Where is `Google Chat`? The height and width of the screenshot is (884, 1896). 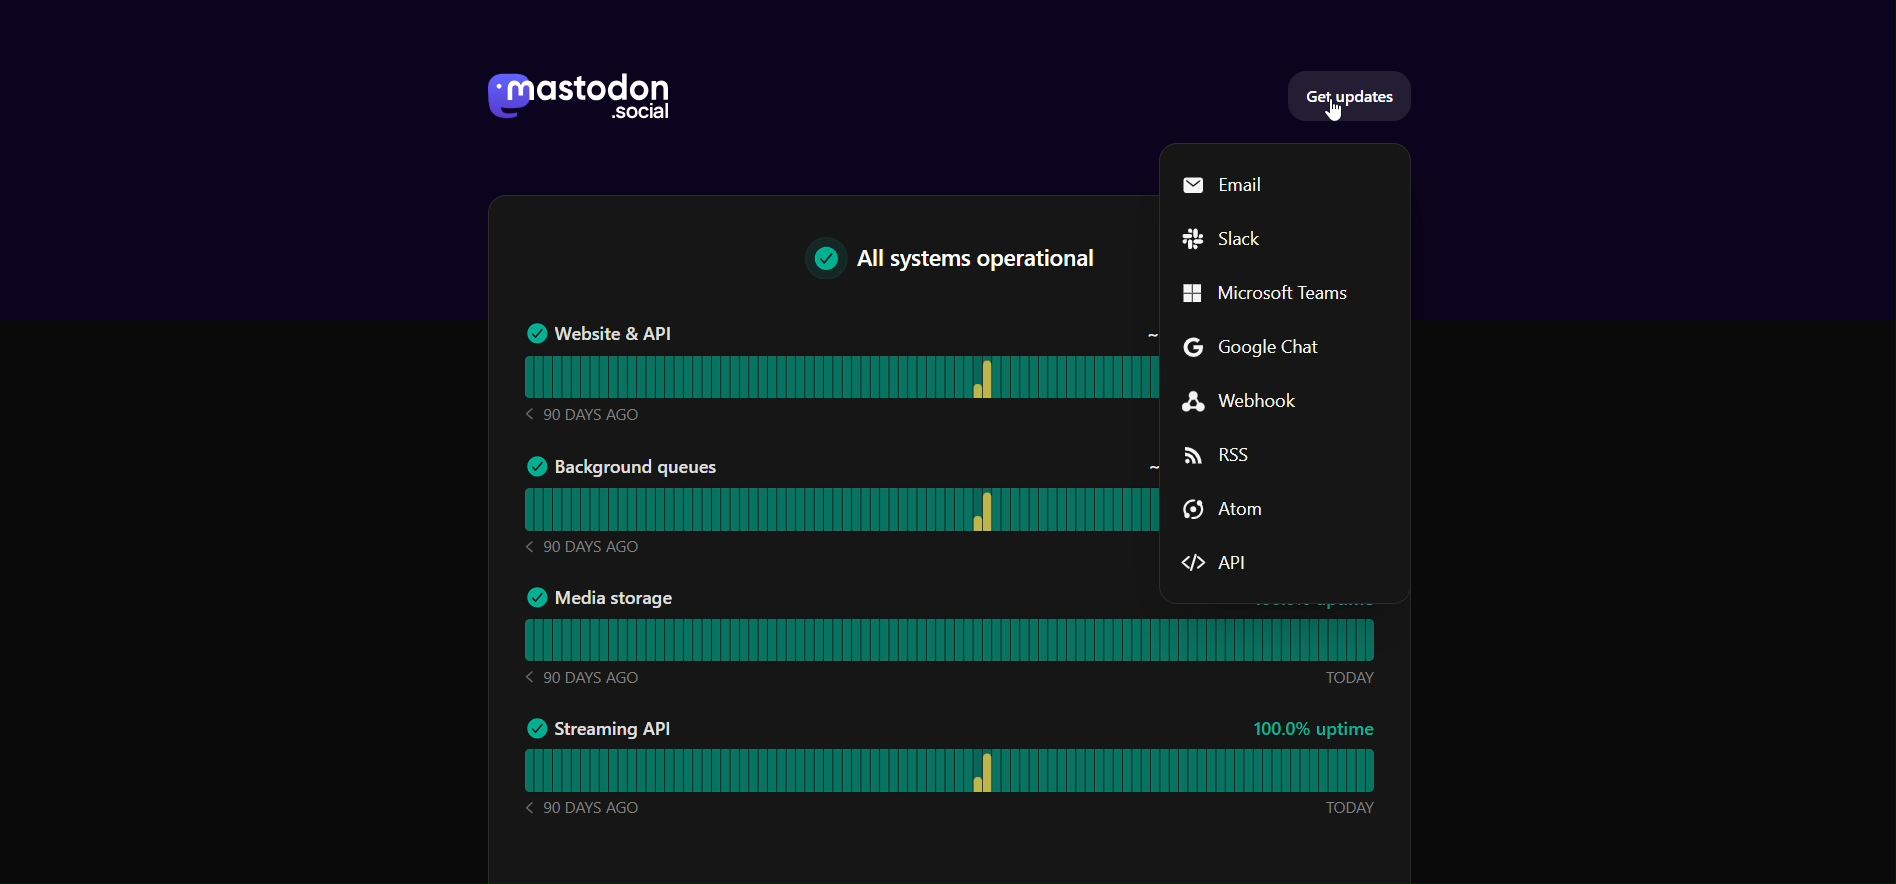 Google Chat is located at coordinates (1266, 352).